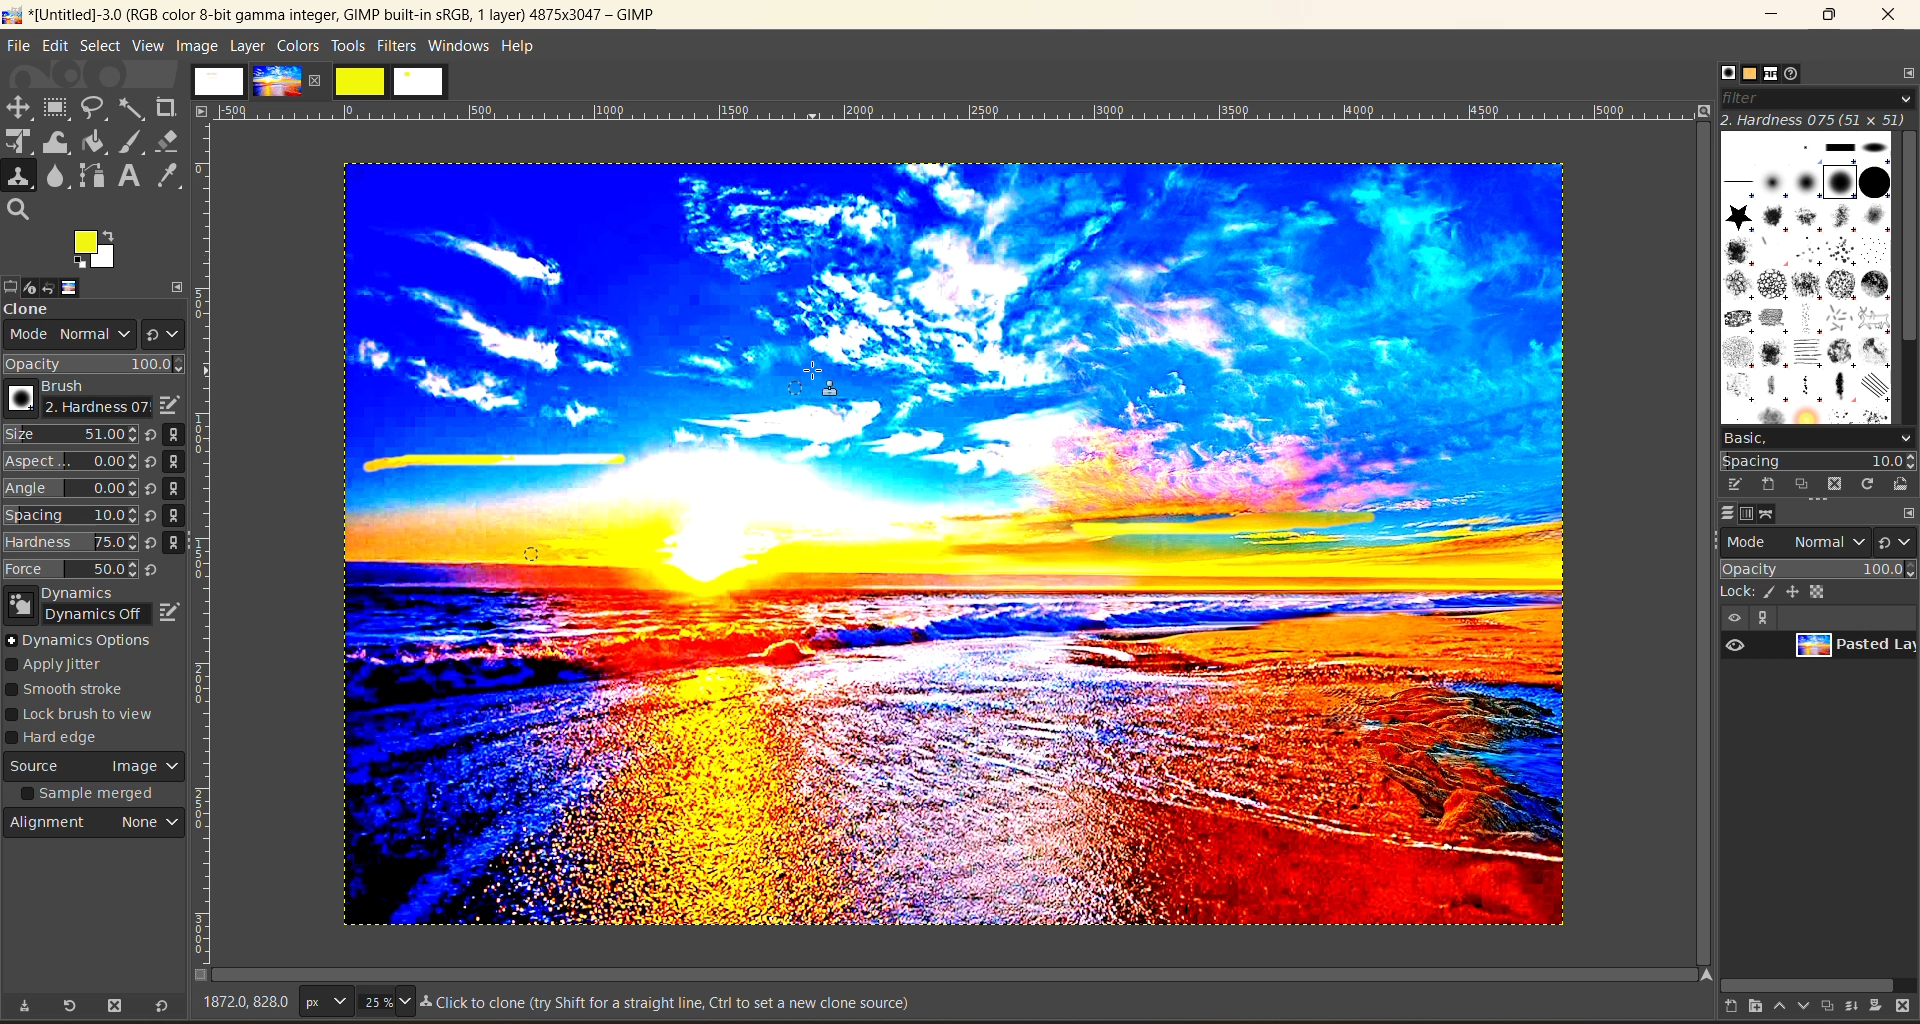 This screenshot has height=1024, width=1920. Describe the element at coordinates (71, 569) in the screenshot. I see `Force. 50.0` at that location.